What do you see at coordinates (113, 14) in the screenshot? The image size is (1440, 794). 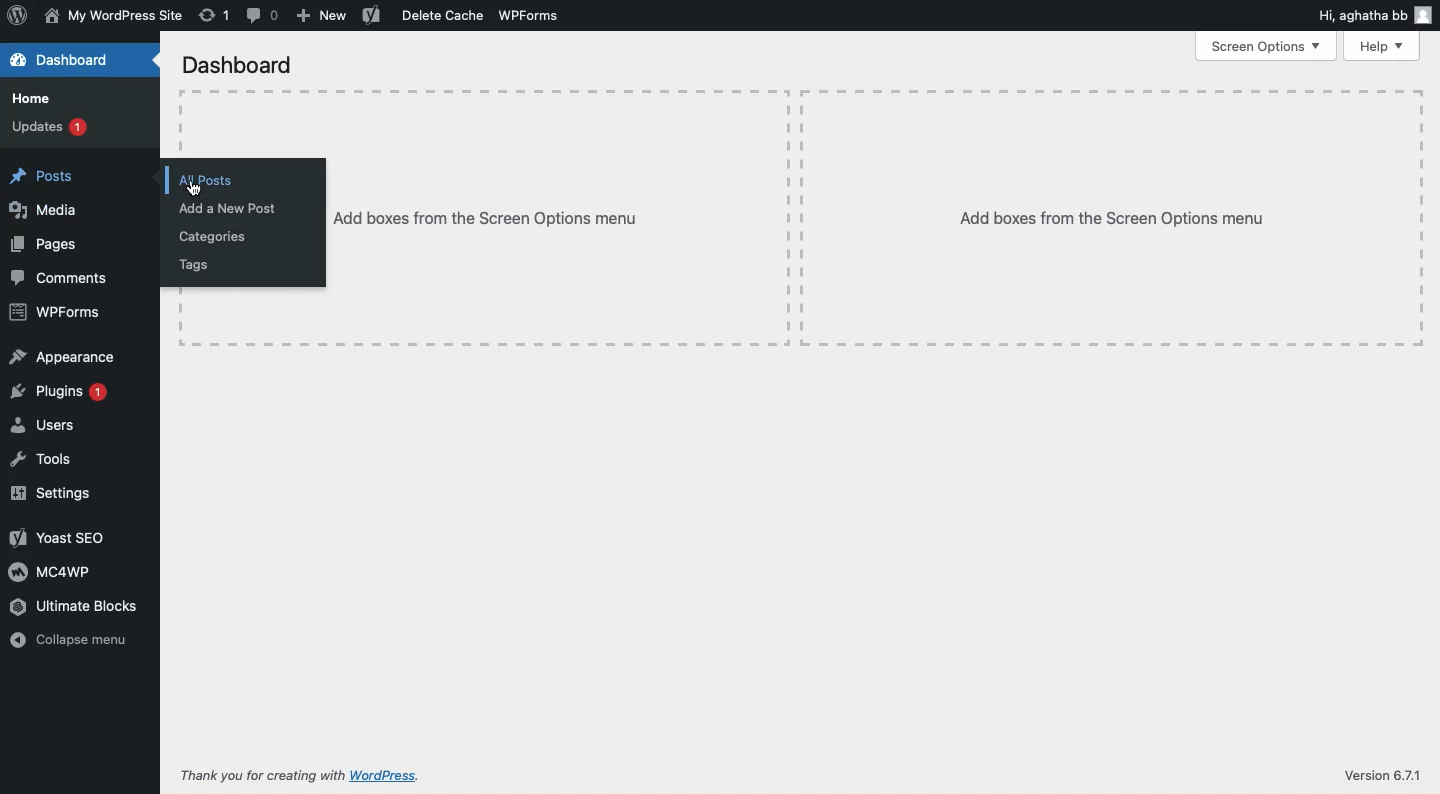 I see `Name` at bounding box center [113, 14].